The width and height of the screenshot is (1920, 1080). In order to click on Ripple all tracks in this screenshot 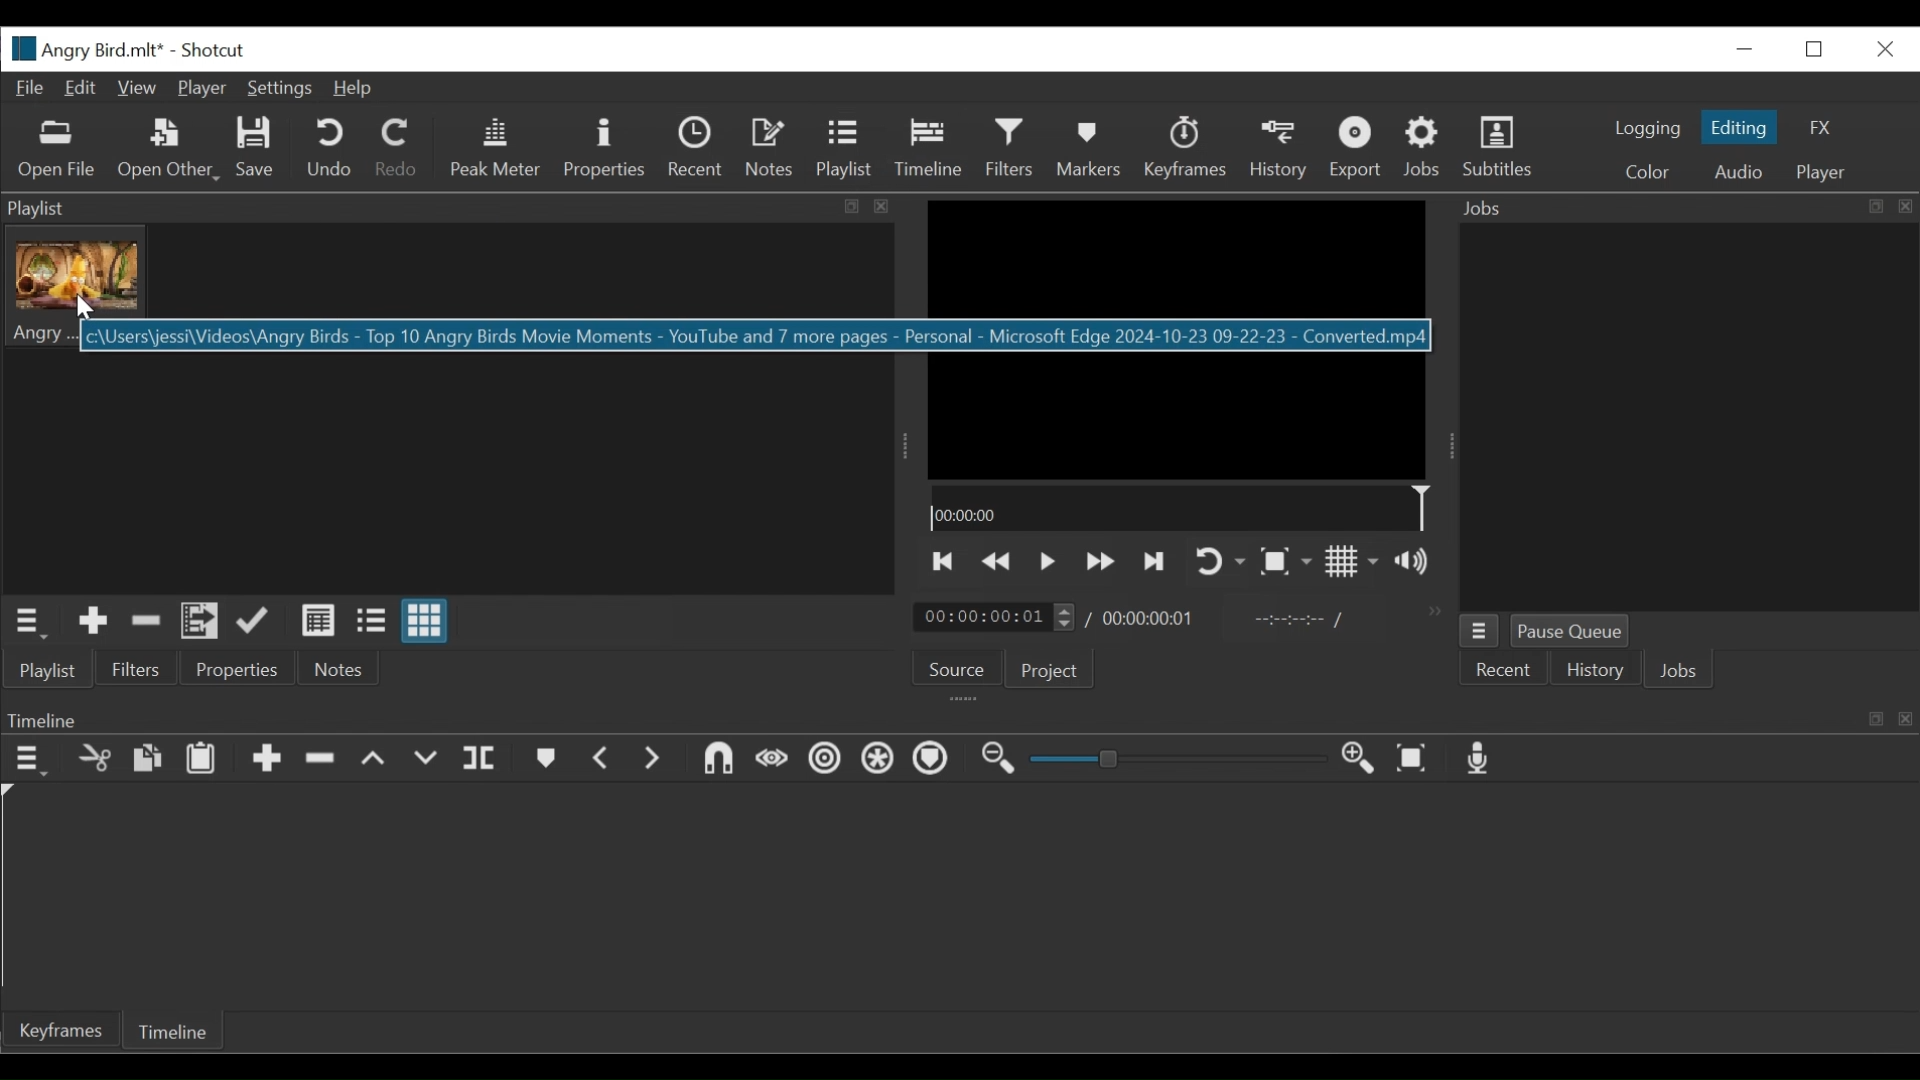, I will do `click(879, 759)`.